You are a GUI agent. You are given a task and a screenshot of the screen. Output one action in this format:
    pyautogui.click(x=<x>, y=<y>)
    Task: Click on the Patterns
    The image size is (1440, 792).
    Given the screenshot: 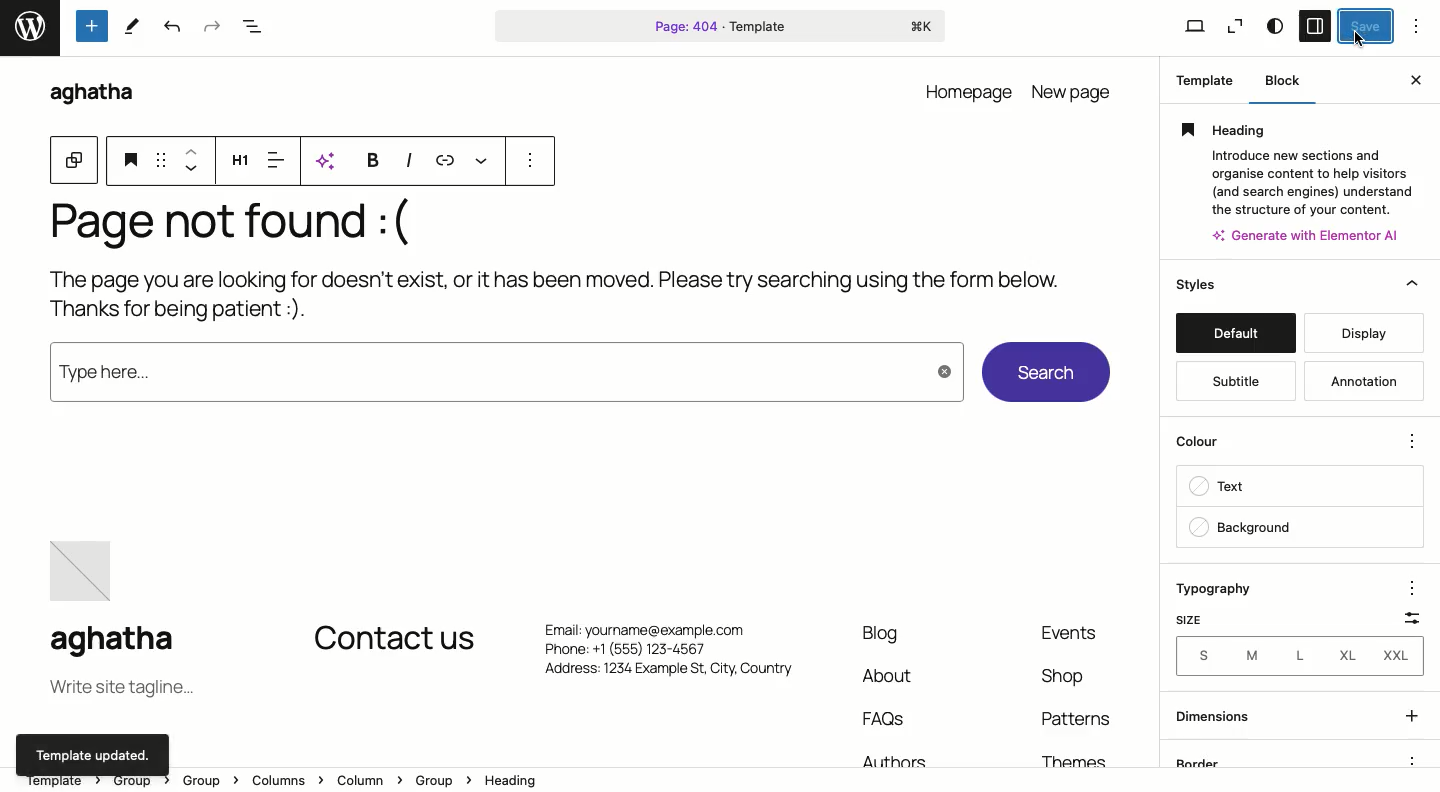 What is the action you would take?
    pyautogui.click(x=1081, y=725)
    